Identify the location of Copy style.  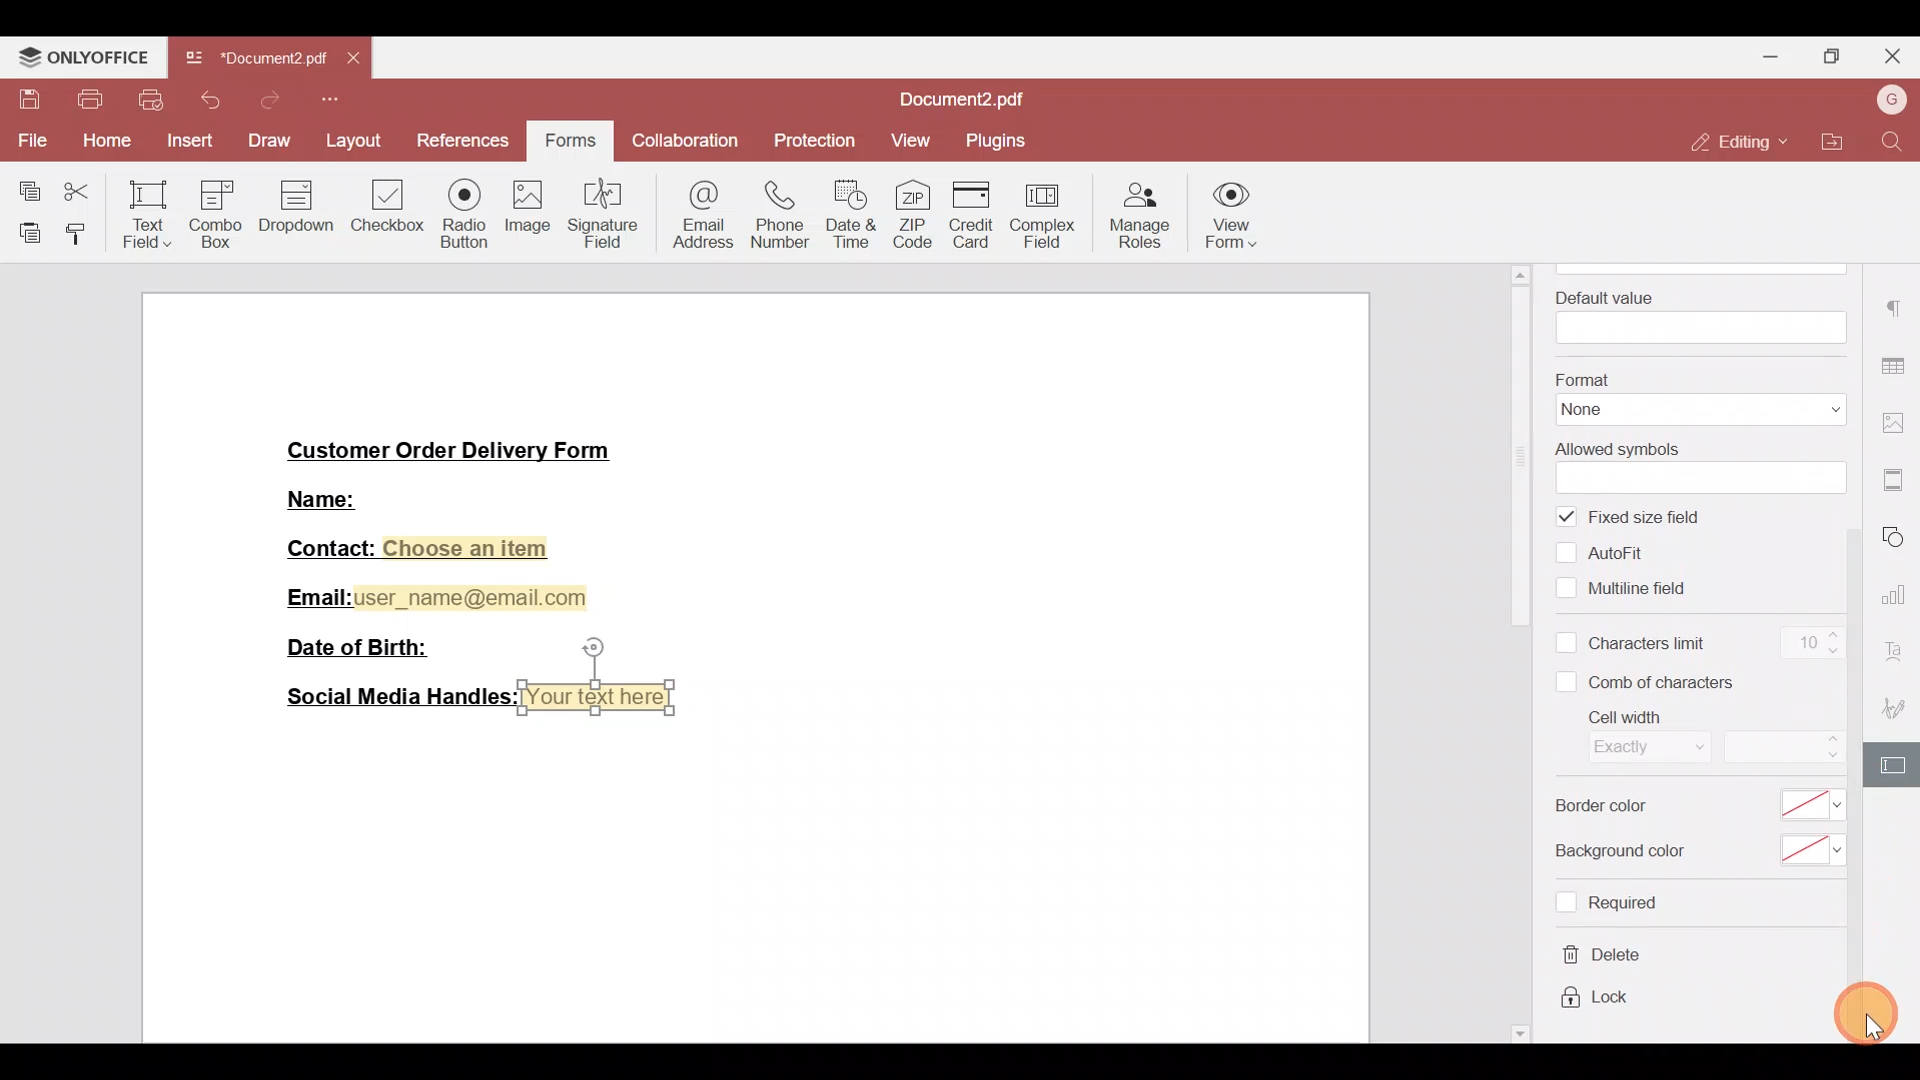
(77, 235).